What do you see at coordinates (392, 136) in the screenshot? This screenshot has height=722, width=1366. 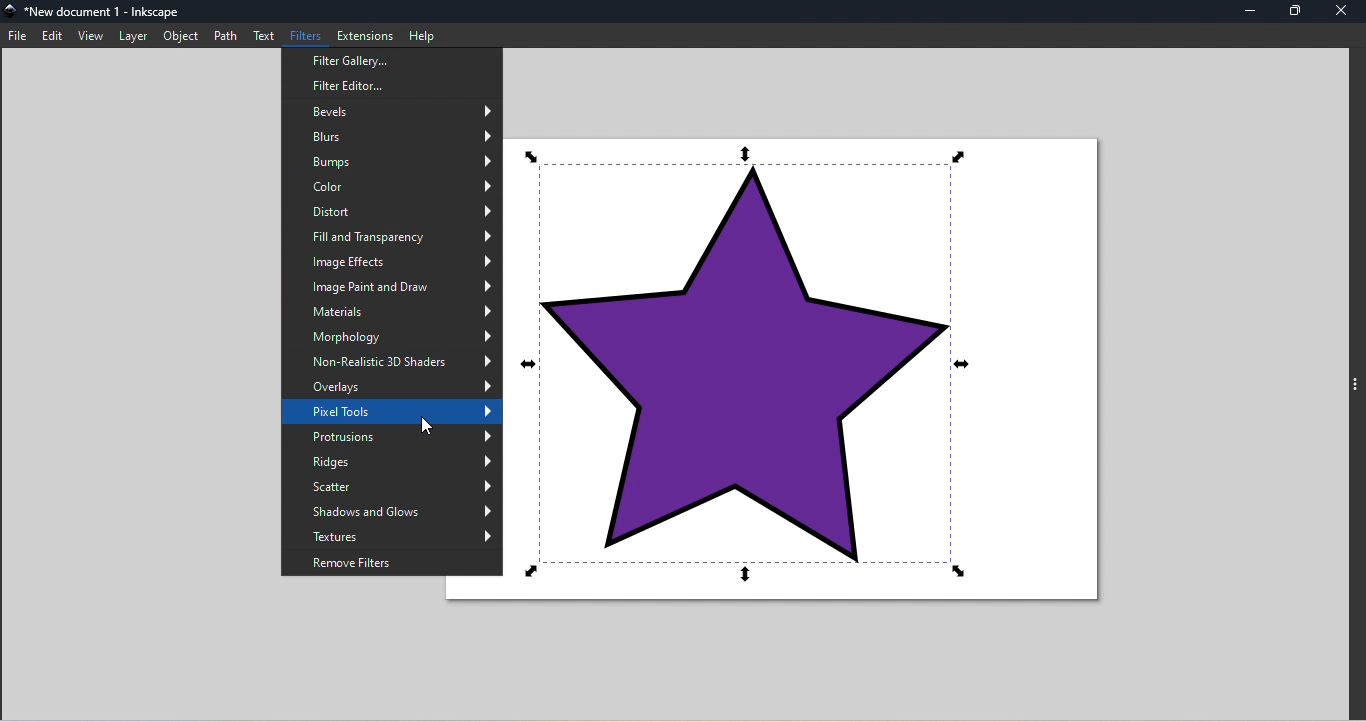 I see `Blurs` at bounding box center [392, 136].